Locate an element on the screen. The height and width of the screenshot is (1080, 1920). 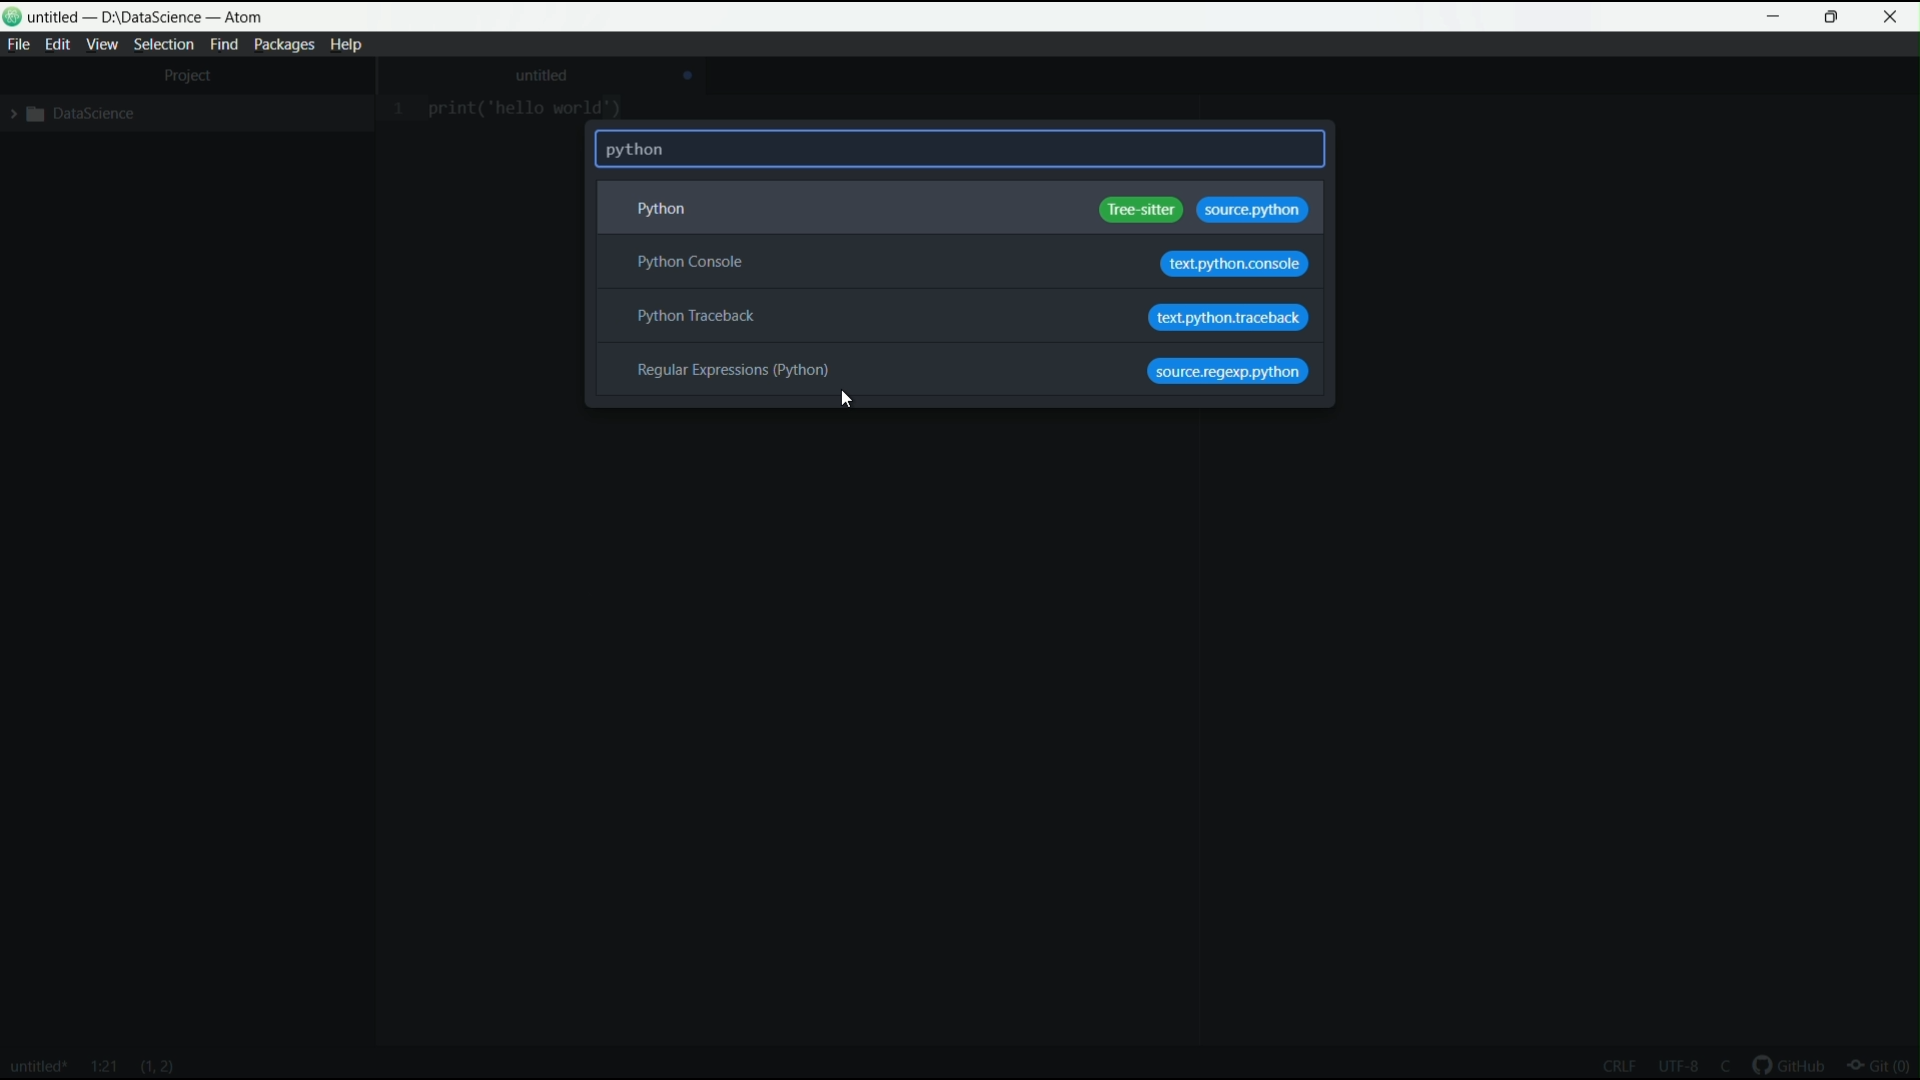
project is located at coordinates (190, 74).